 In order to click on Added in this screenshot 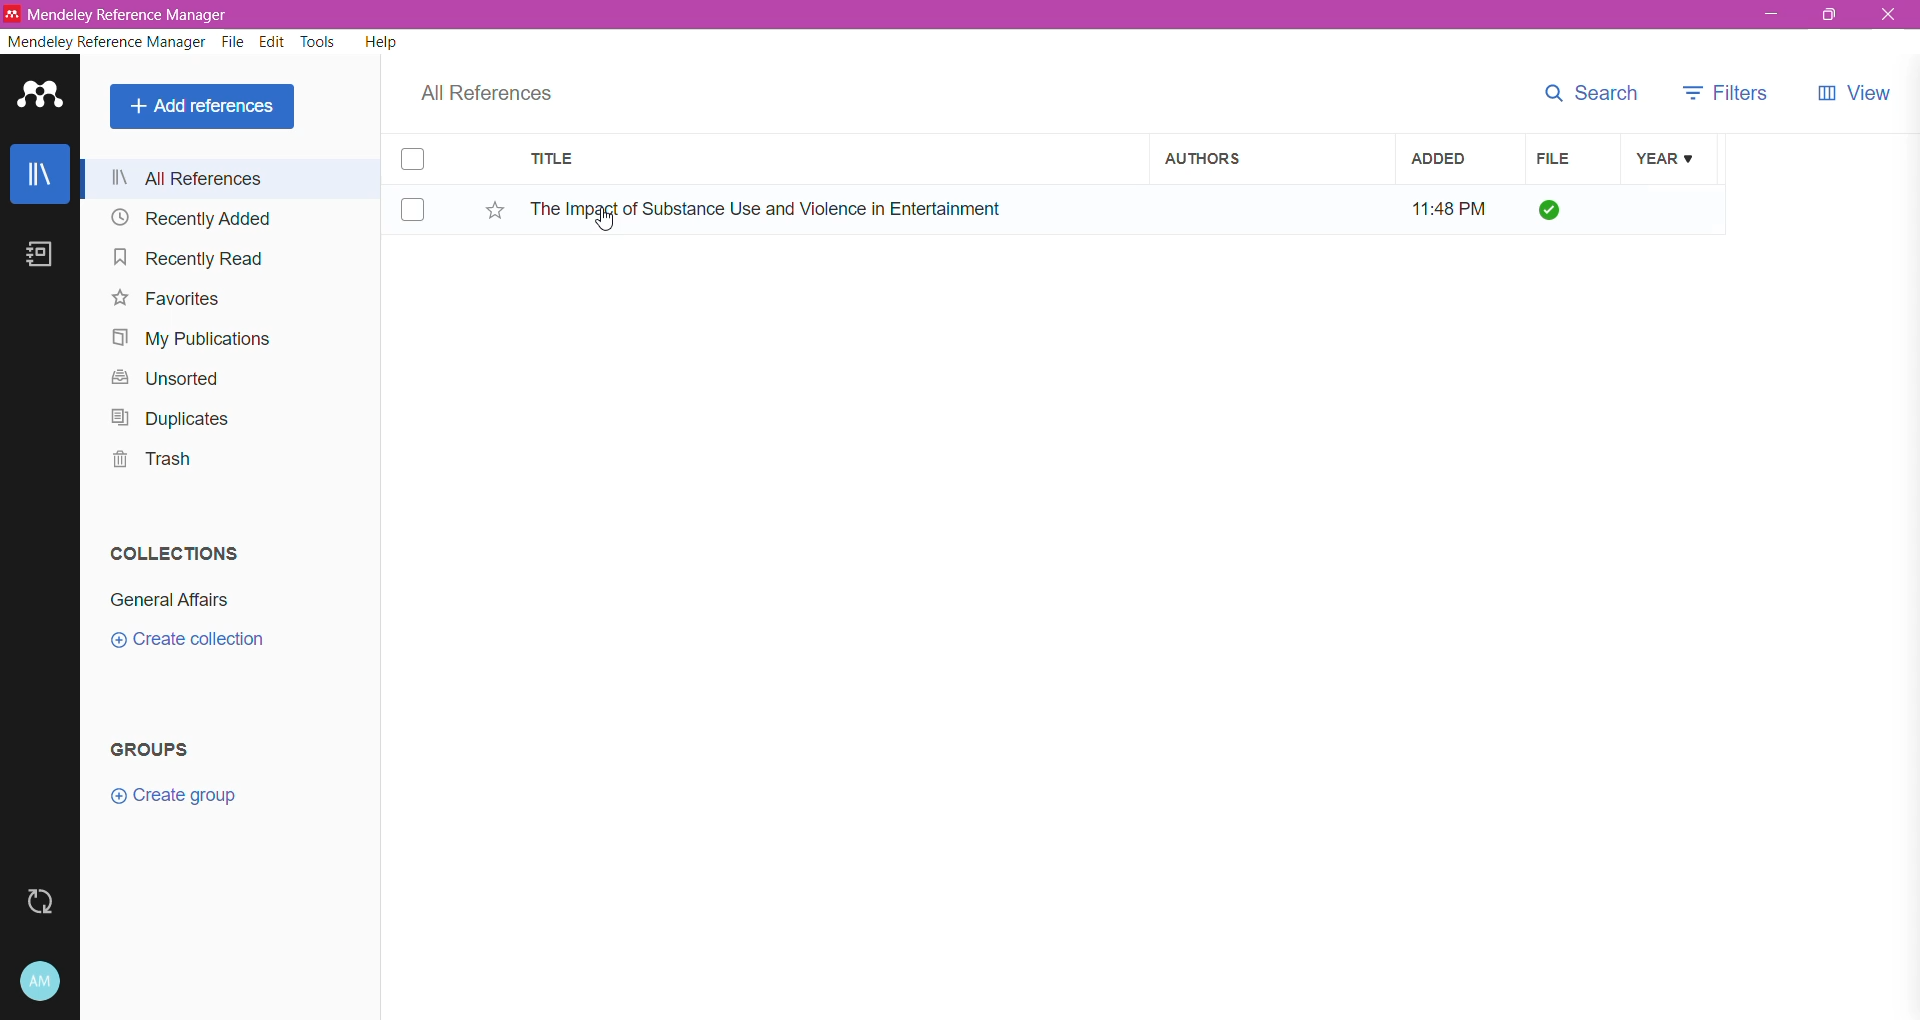, I will do `click(1459, 160)`.